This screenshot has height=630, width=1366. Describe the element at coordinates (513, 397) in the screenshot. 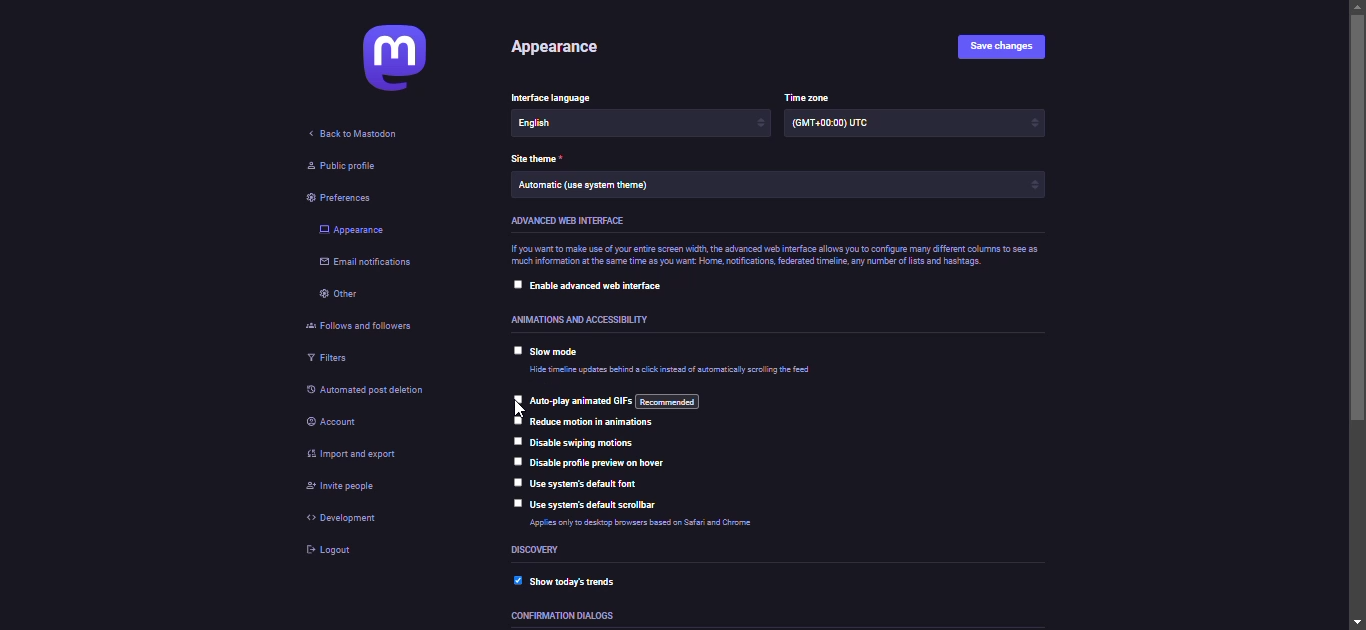

I see `click to select` at that location.